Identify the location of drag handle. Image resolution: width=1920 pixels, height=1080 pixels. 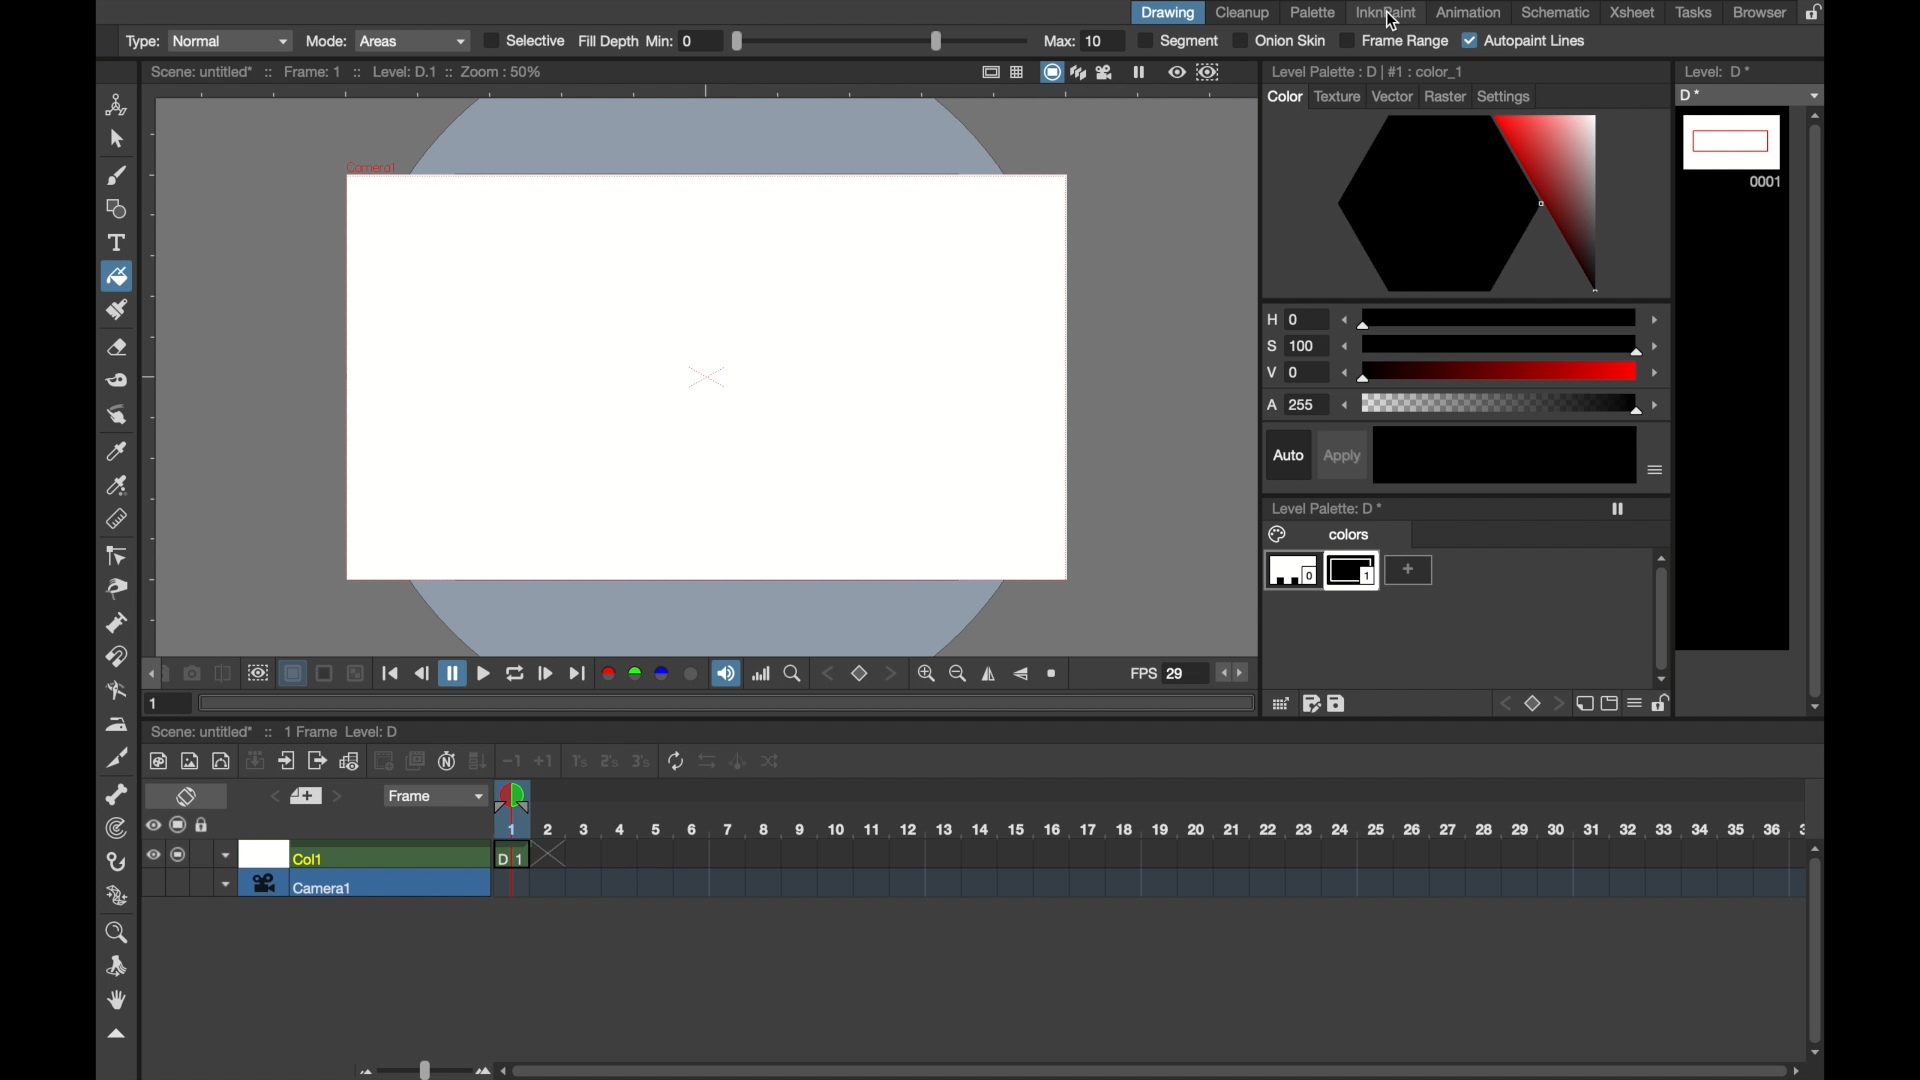
(118, 1035).